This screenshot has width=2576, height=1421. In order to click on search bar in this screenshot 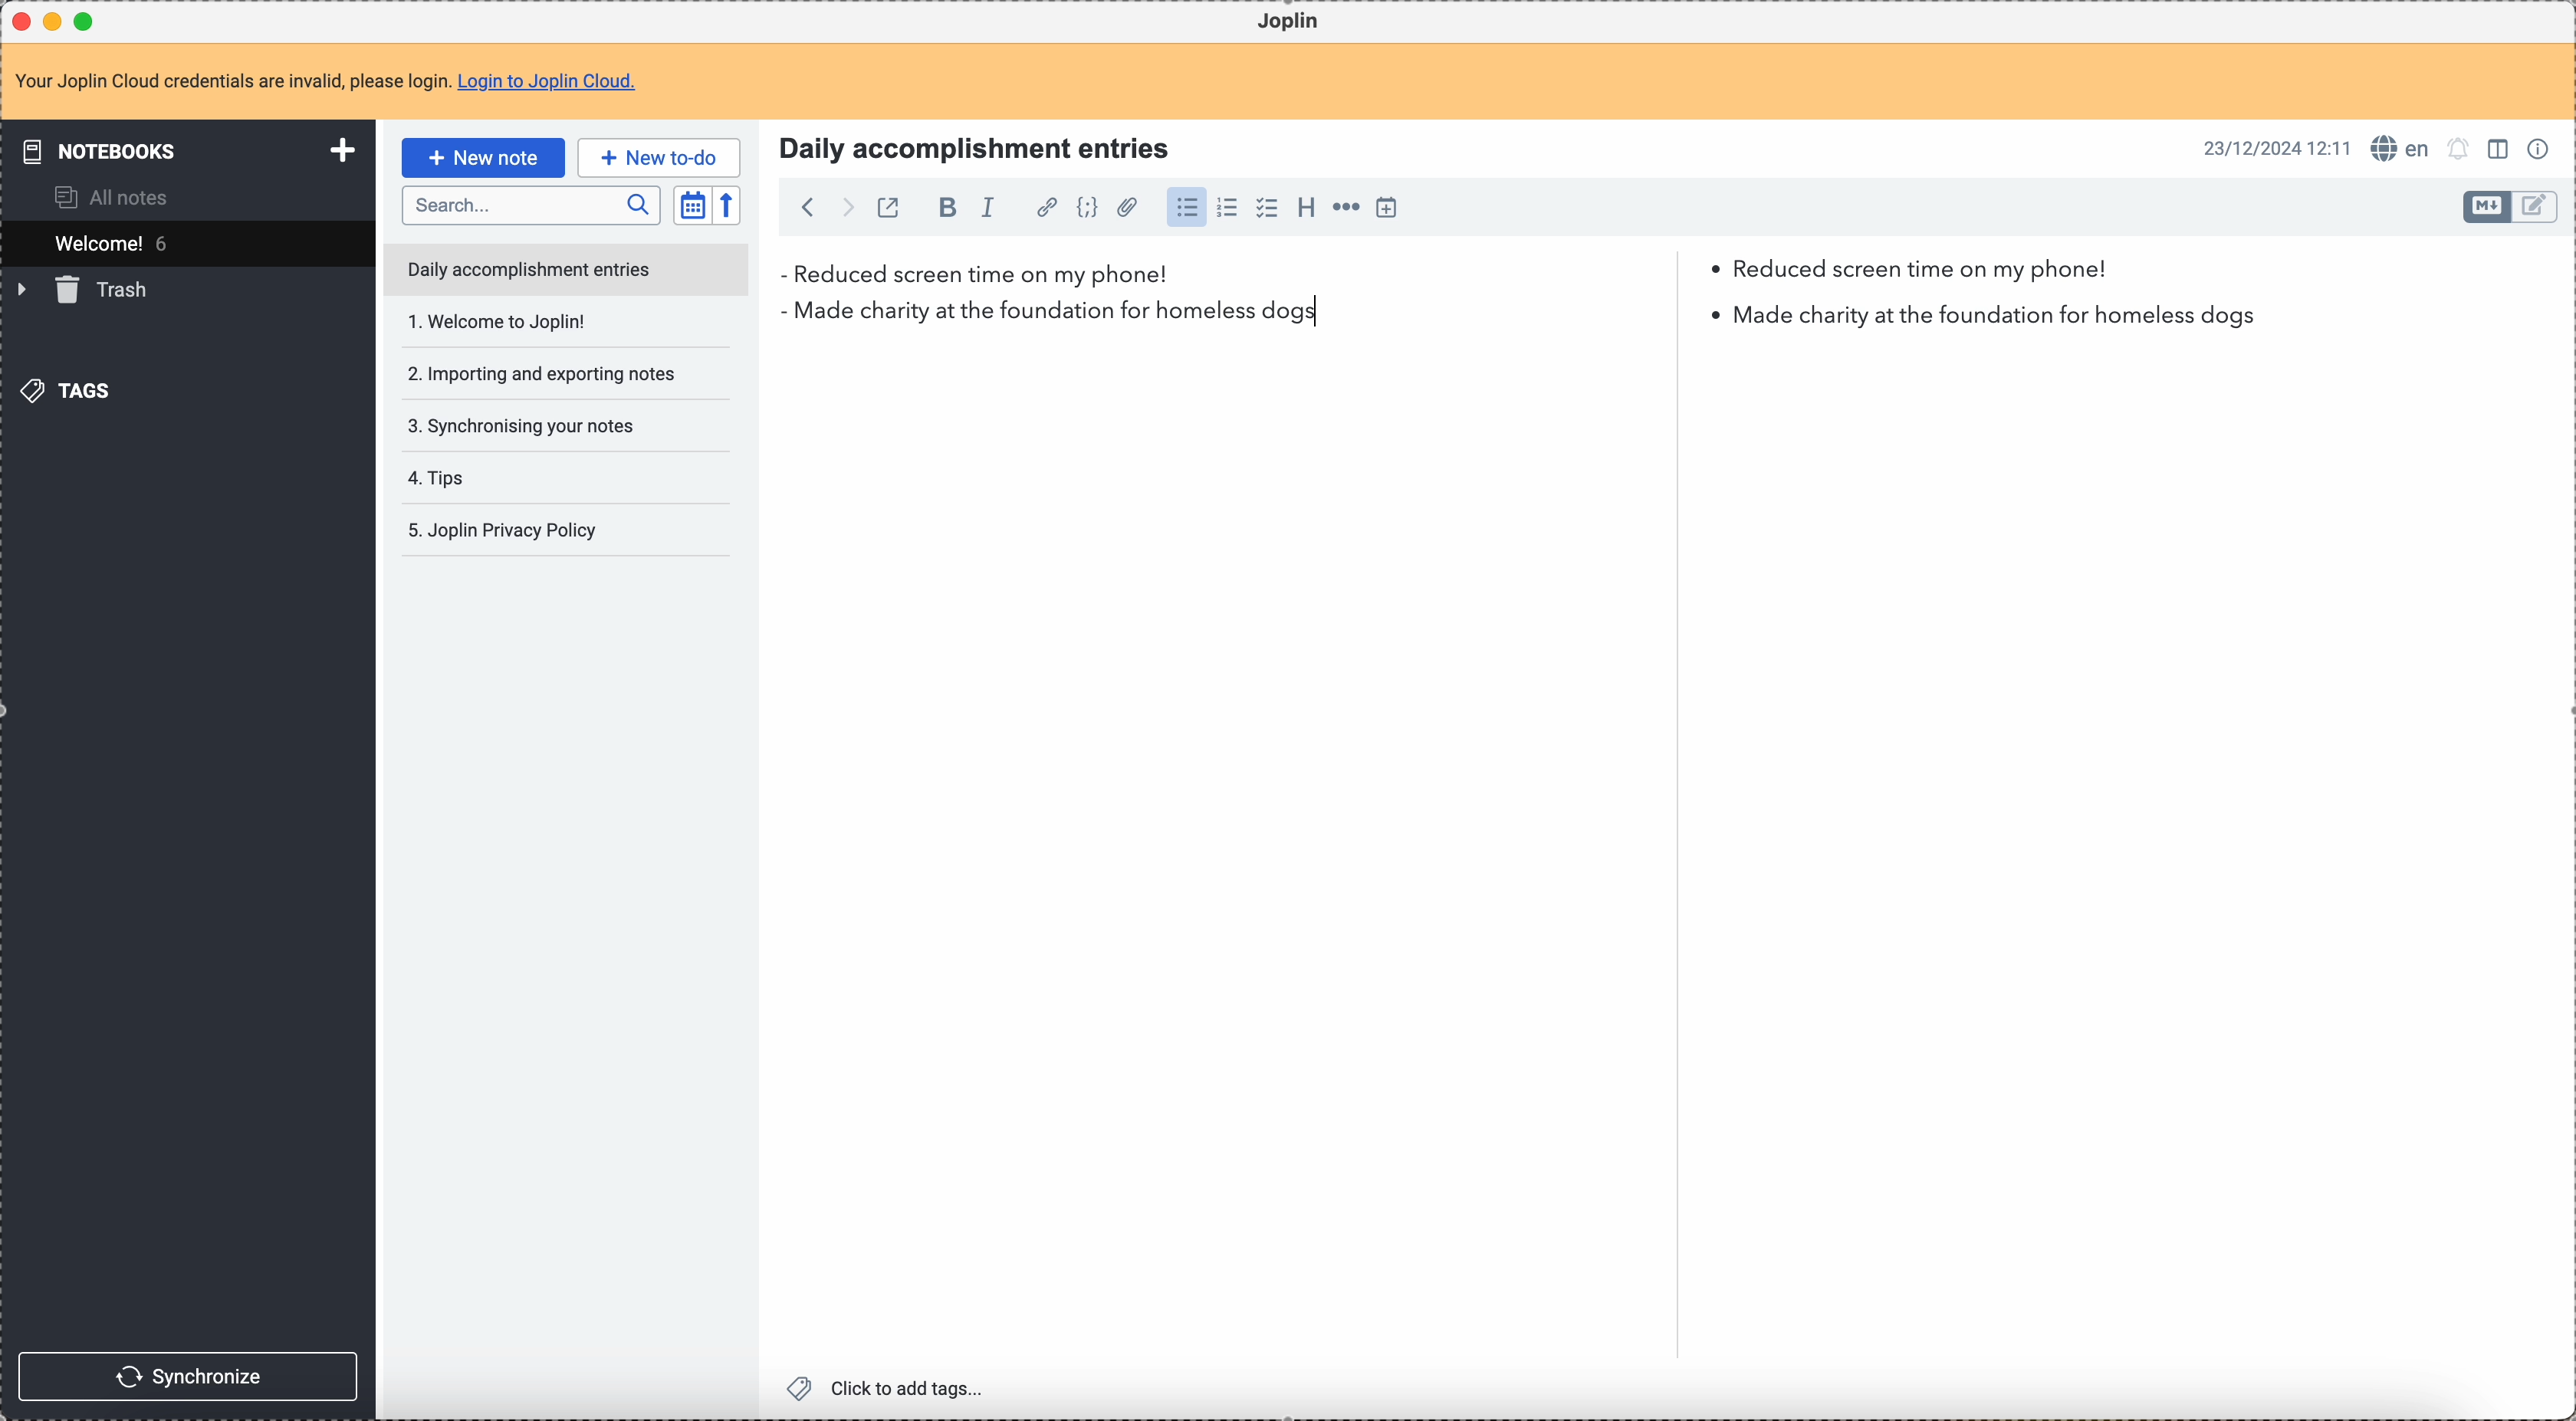, I will do `click(530, 203)`.